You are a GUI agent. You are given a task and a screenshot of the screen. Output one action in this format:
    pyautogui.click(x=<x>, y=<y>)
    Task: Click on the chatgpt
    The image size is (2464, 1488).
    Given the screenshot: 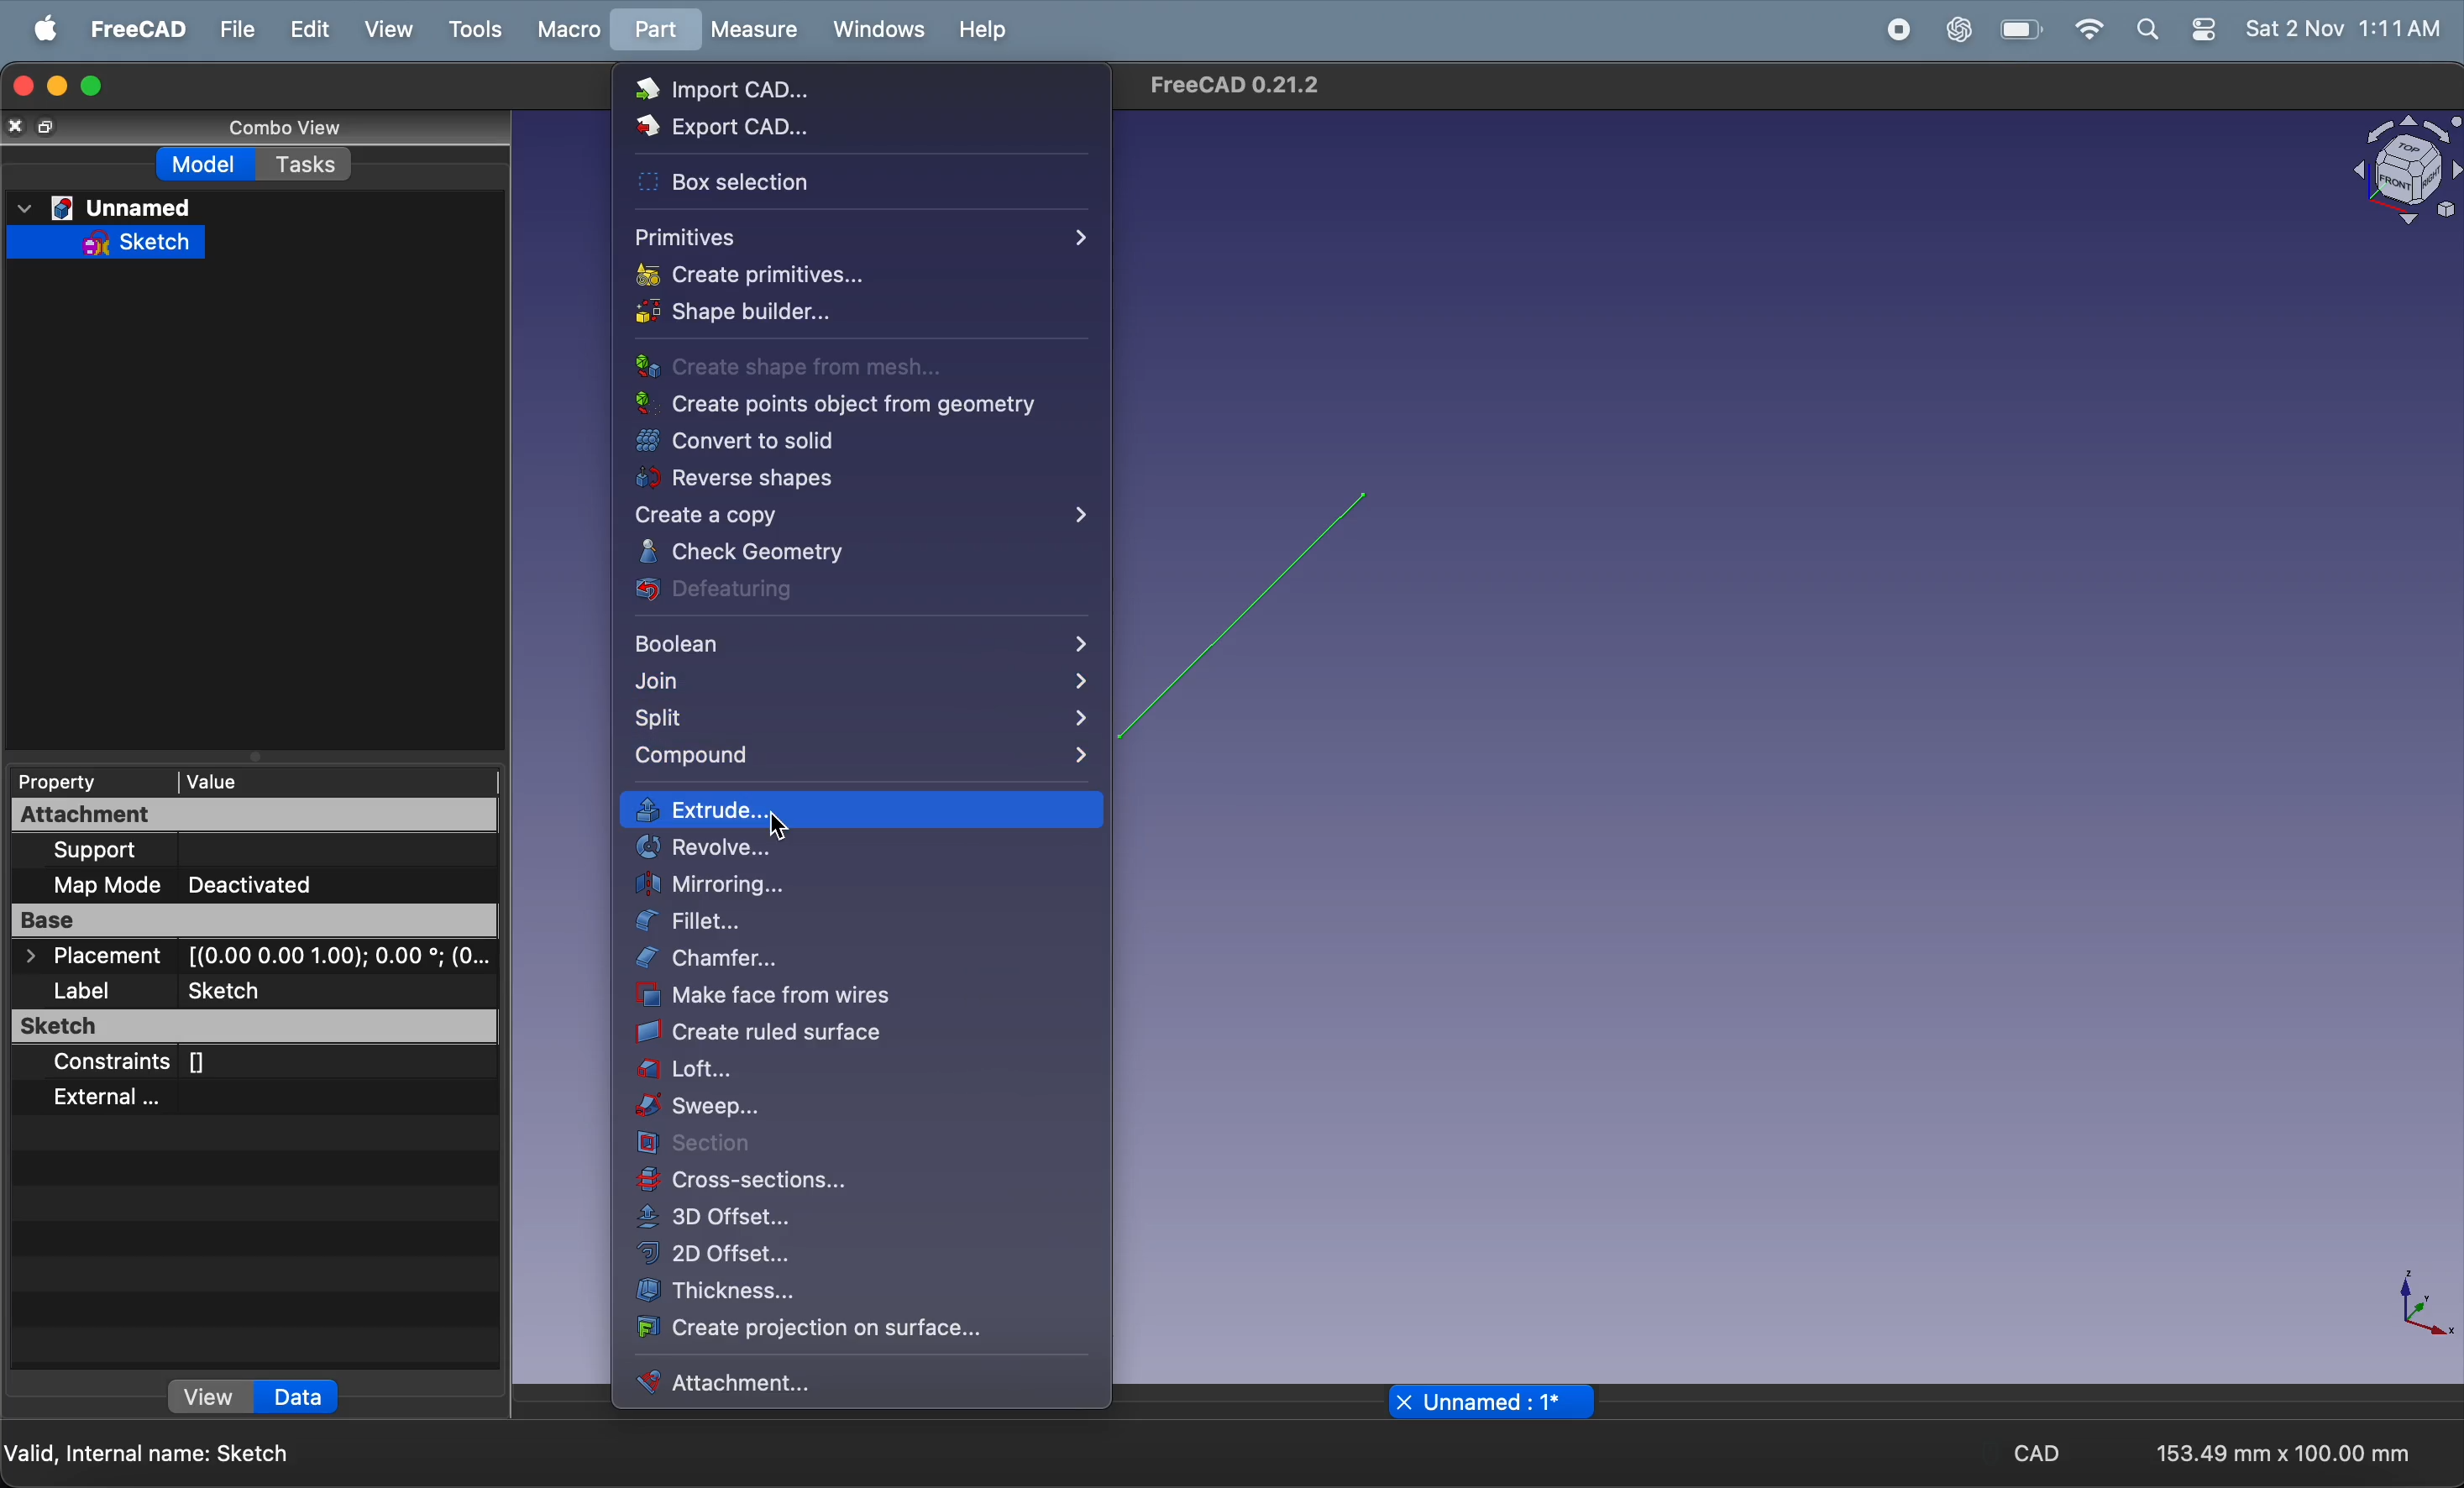 What is the action you would take?
    pyautogui.click(x=1958, y=30)
    